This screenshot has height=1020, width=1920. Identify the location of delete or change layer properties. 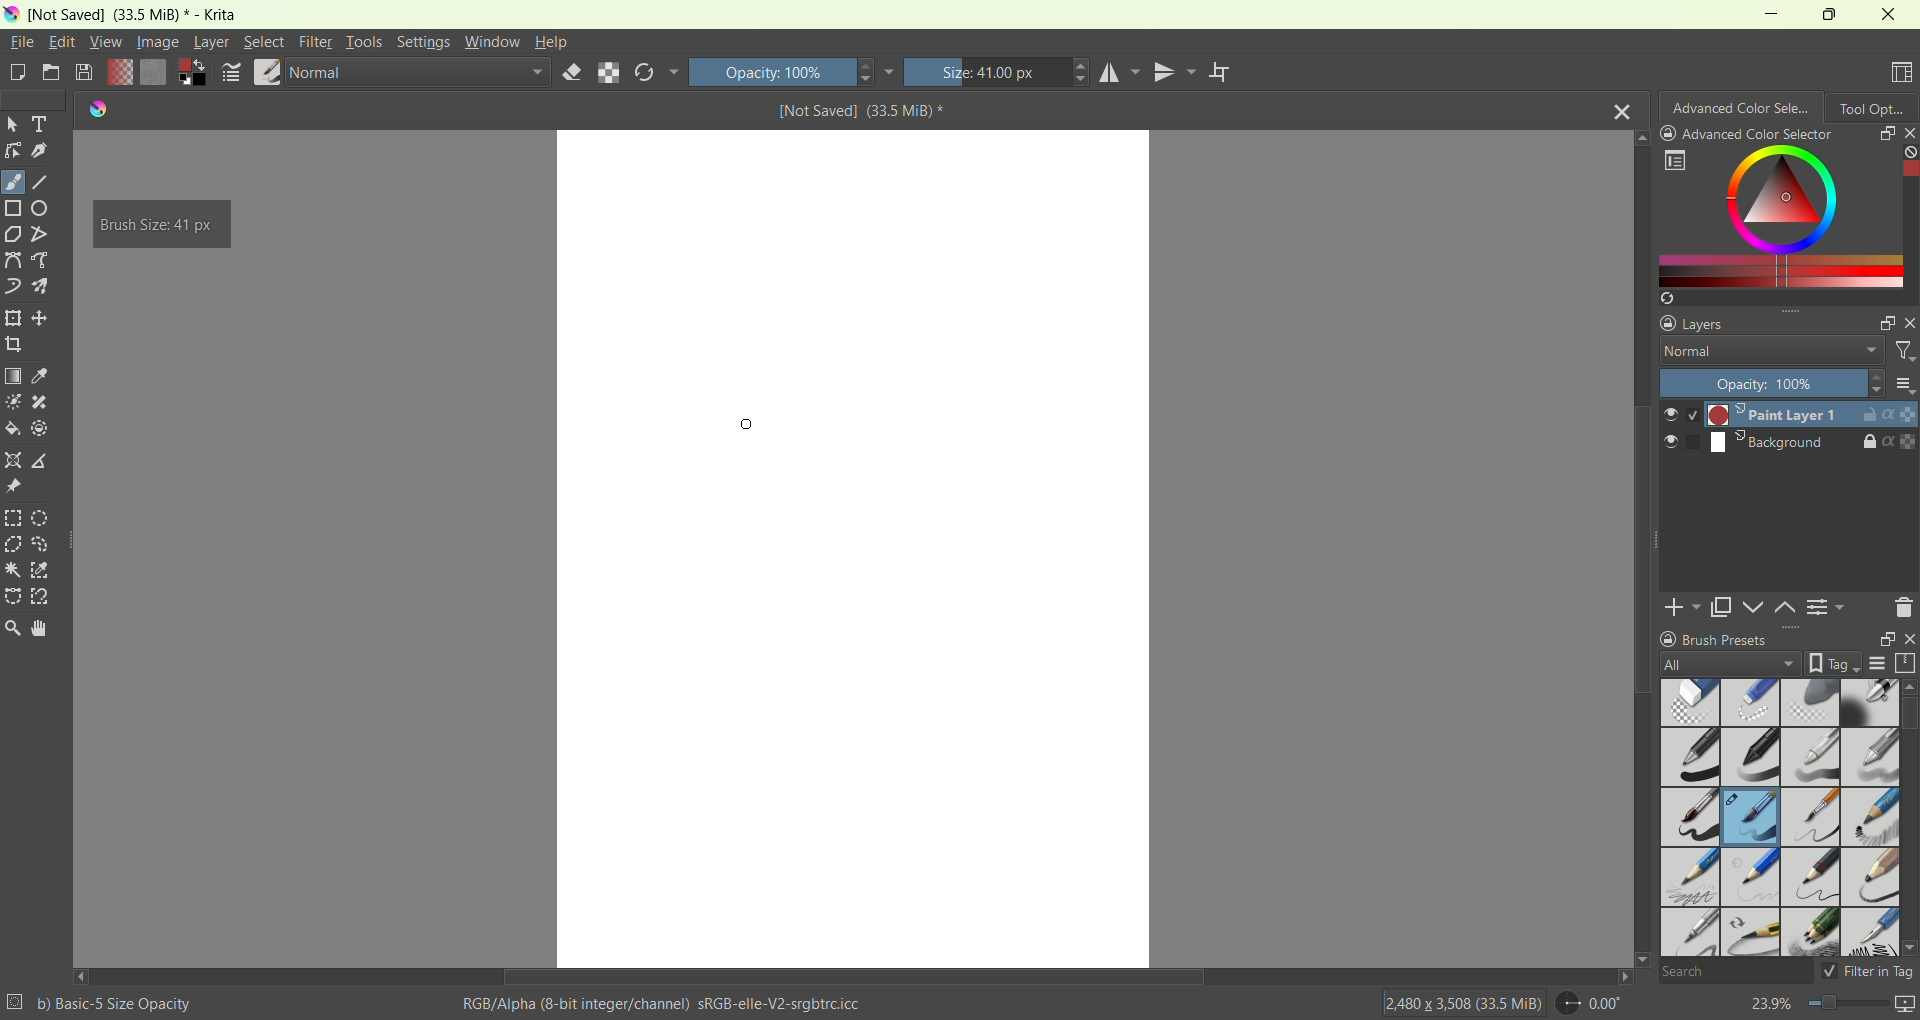
(1828, 610).